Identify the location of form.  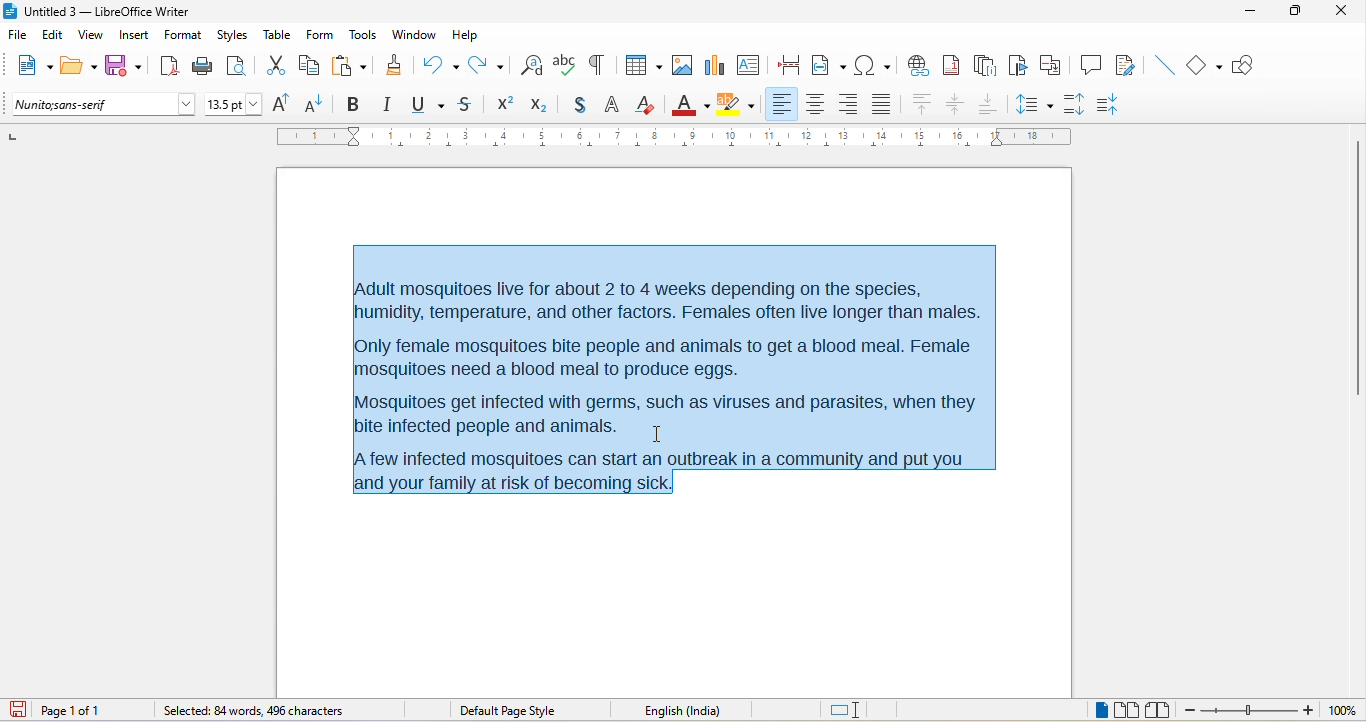
(319, 34).